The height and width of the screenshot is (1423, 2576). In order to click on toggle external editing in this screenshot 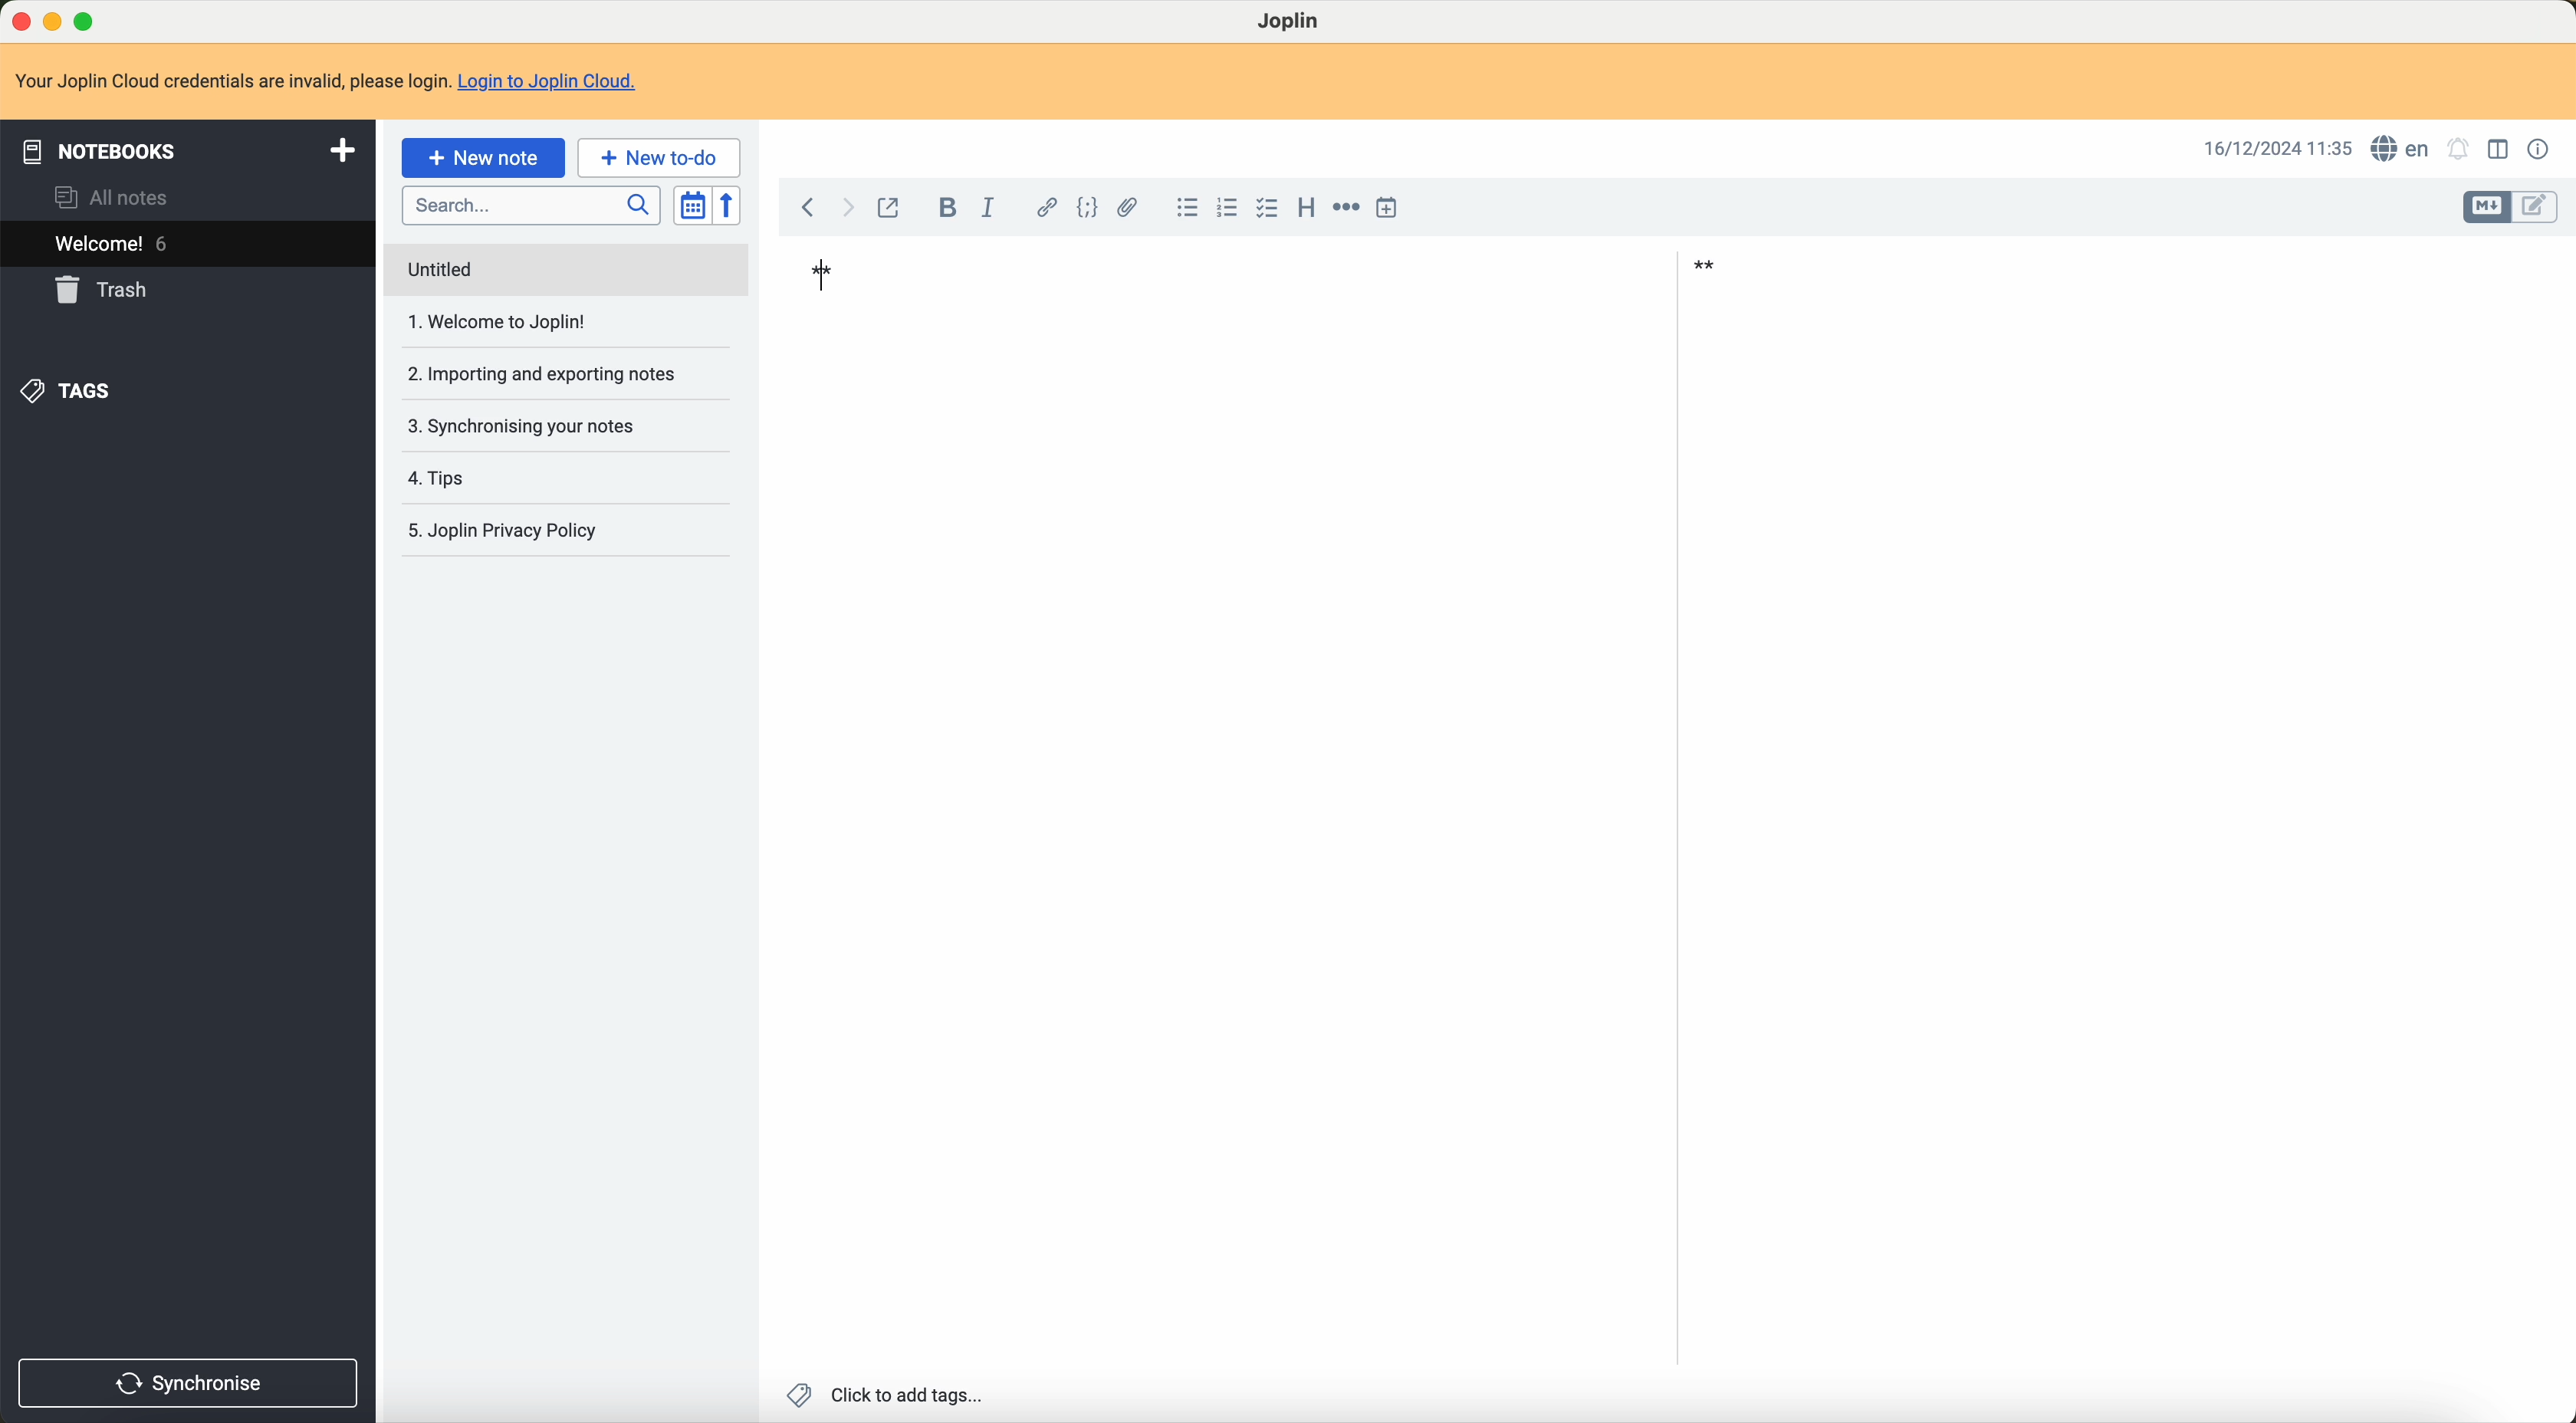, I will do `click(895, 208)`.